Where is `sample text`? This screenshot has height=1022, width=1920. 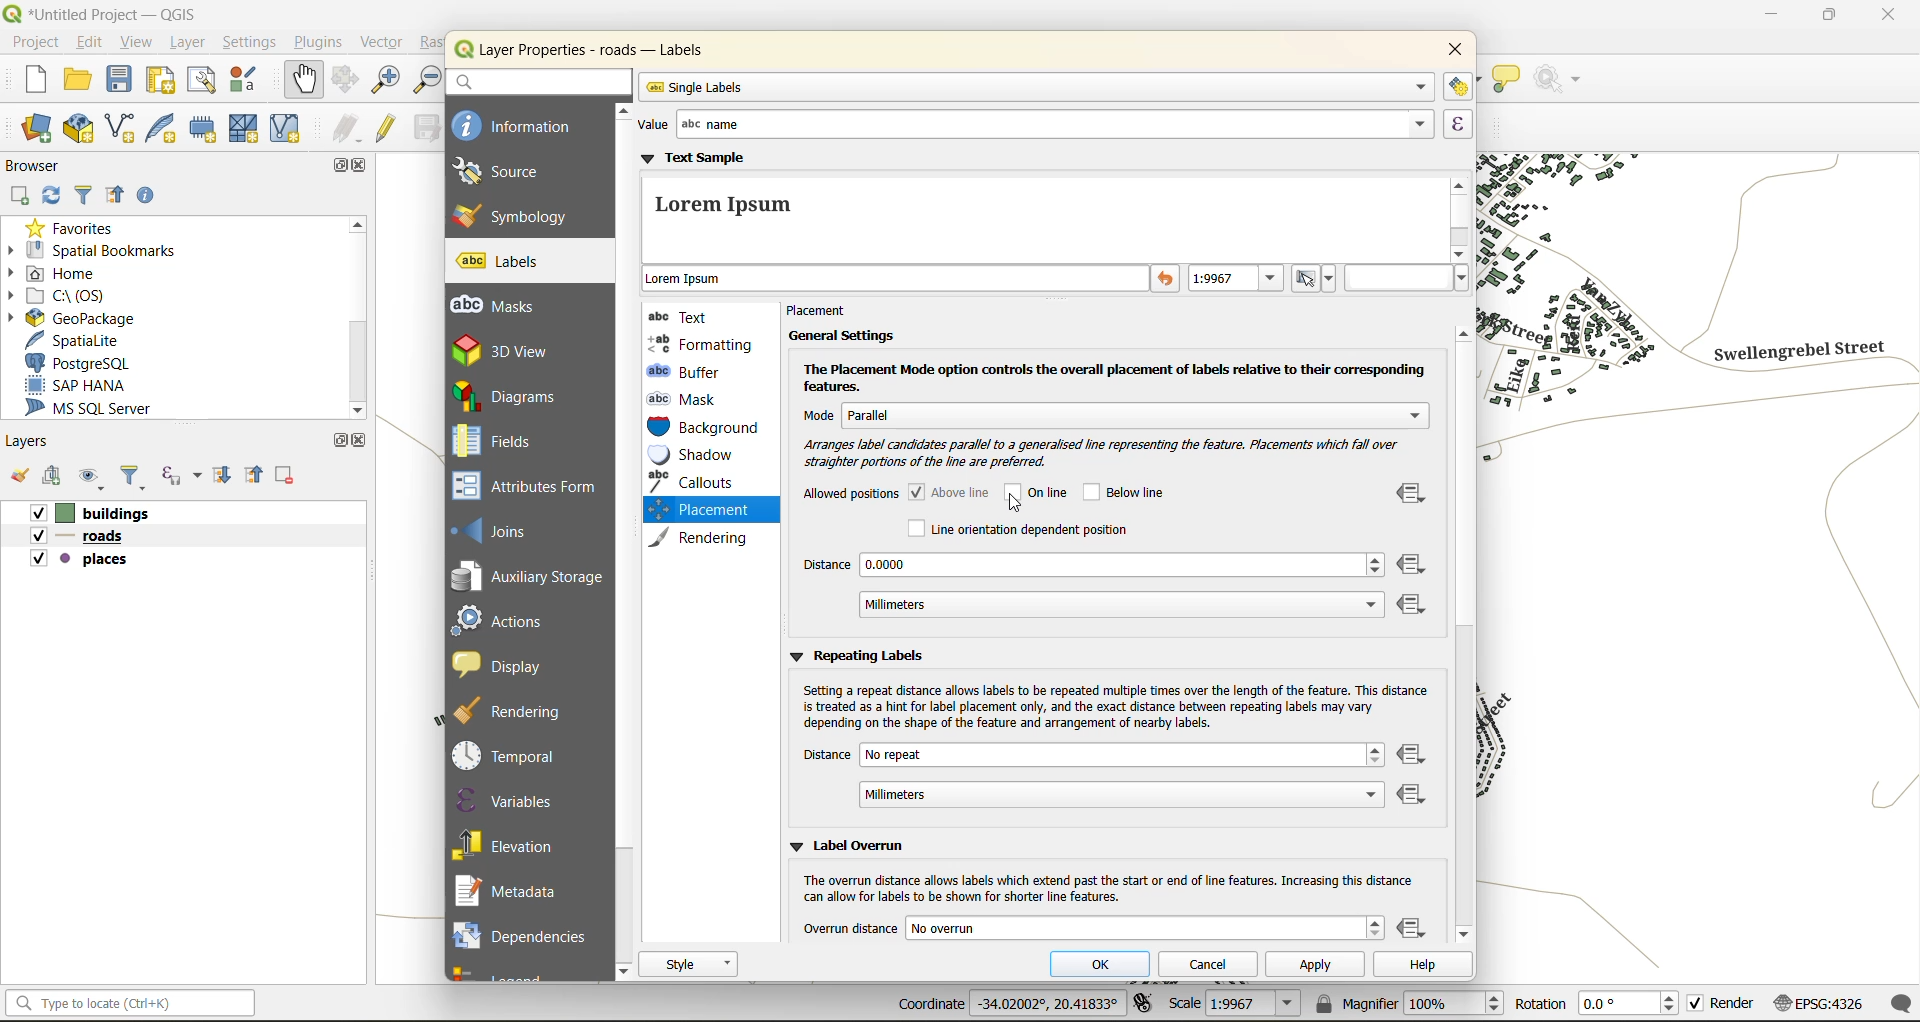
sample text is located at coordinates (897, 280).